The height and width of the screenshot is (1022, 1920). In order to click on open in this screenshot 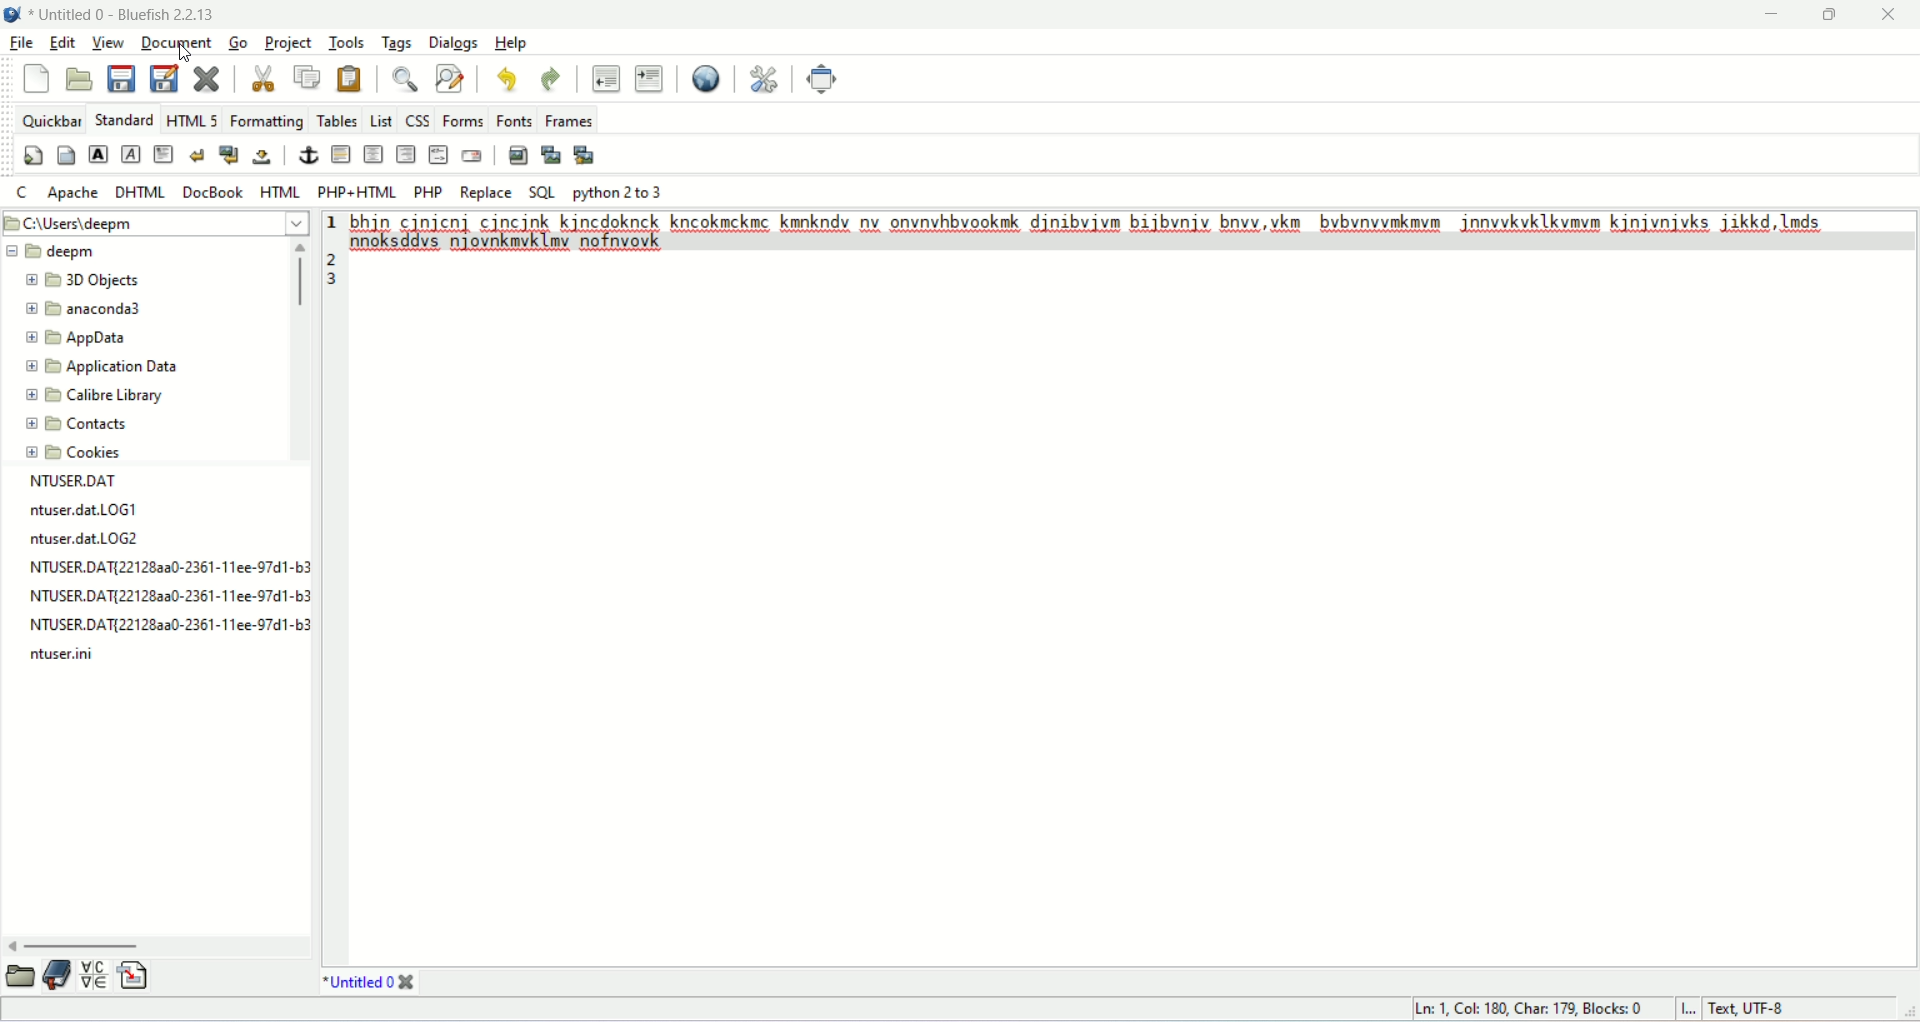, I will do `click(22, 977)`.